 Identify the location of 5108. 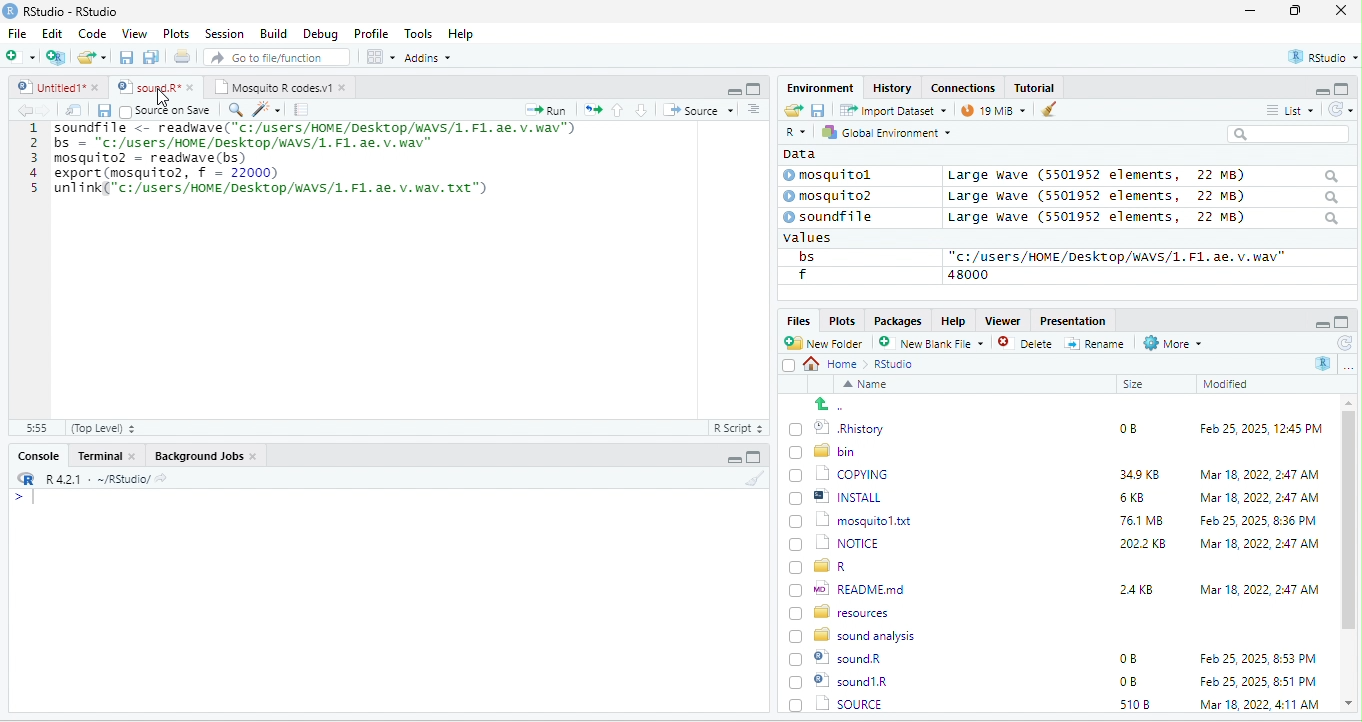
(1130, 680).